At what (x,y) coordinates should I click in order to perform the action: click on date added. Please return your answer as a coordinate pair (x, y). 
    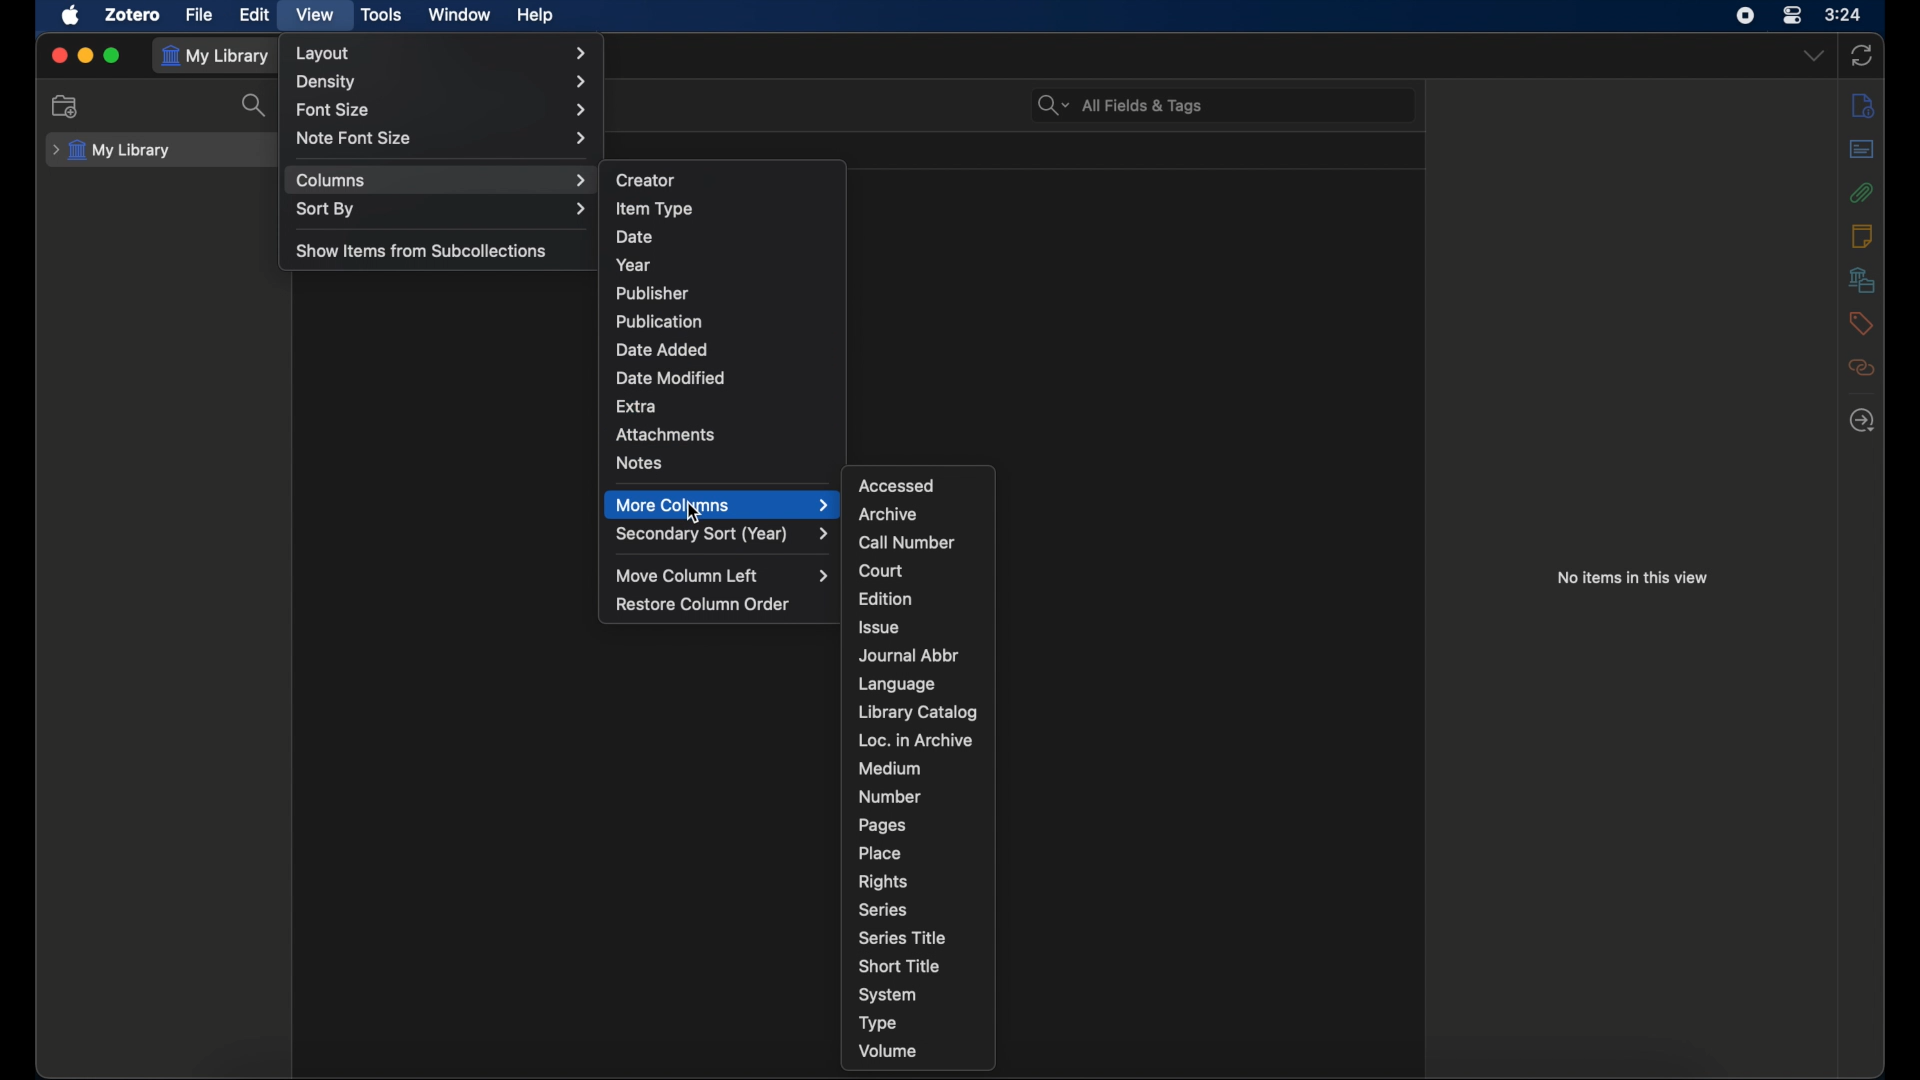
    Looking at the image, I should click on (662, 350).